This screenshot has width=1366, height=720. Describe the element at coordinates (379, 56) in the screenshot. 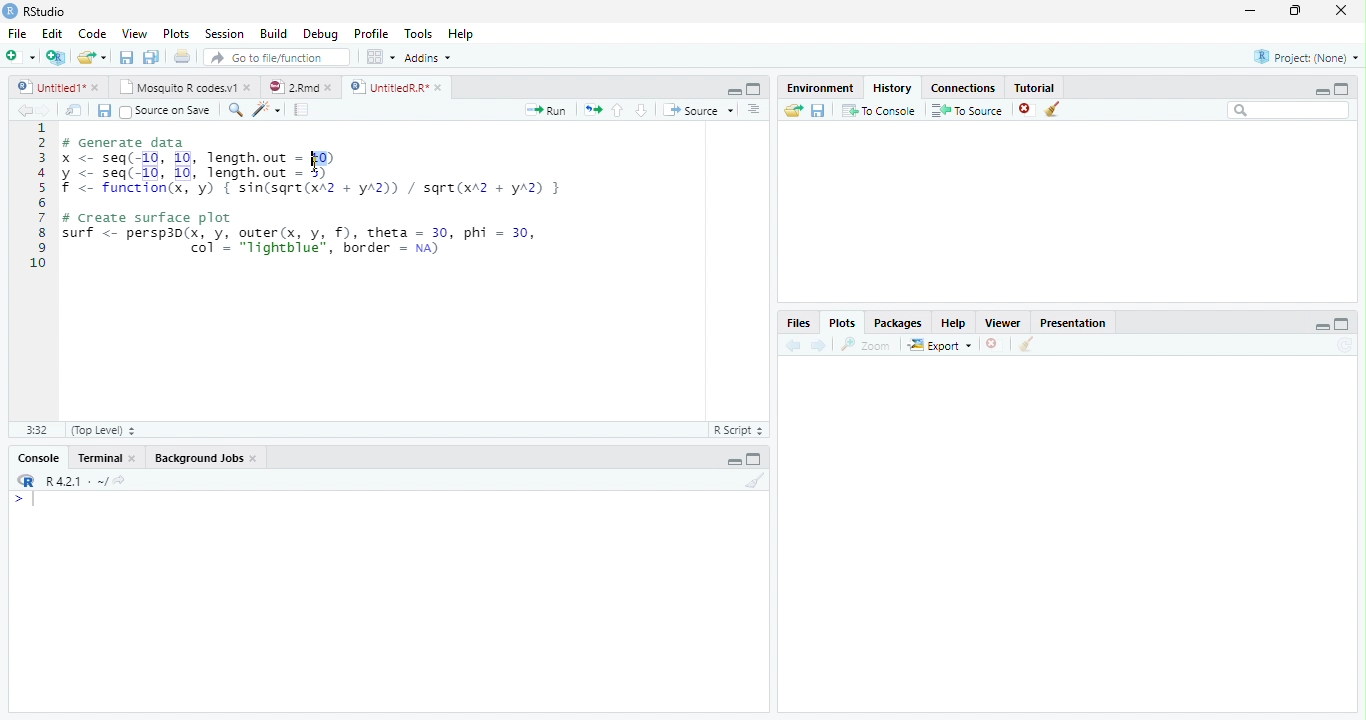

I see `Workspace panes` at that location.